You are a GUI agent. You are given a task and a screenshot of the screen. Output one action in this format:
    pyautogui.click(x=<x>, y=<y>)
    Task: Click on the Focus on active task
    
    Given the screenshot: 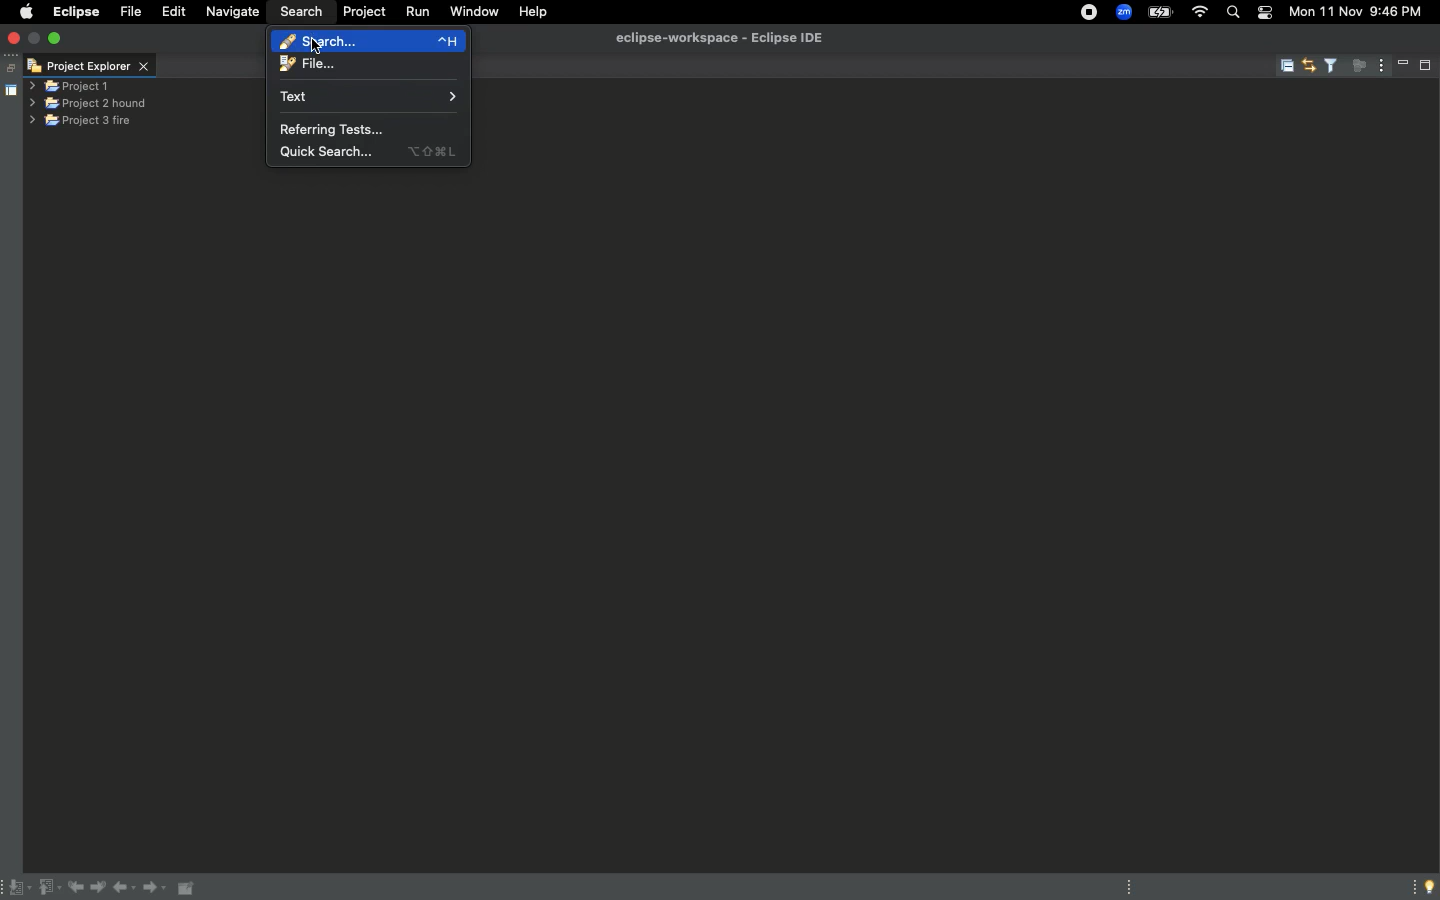 What is the action you would take?
    pyautogui.click(x=1357, y=67)
    